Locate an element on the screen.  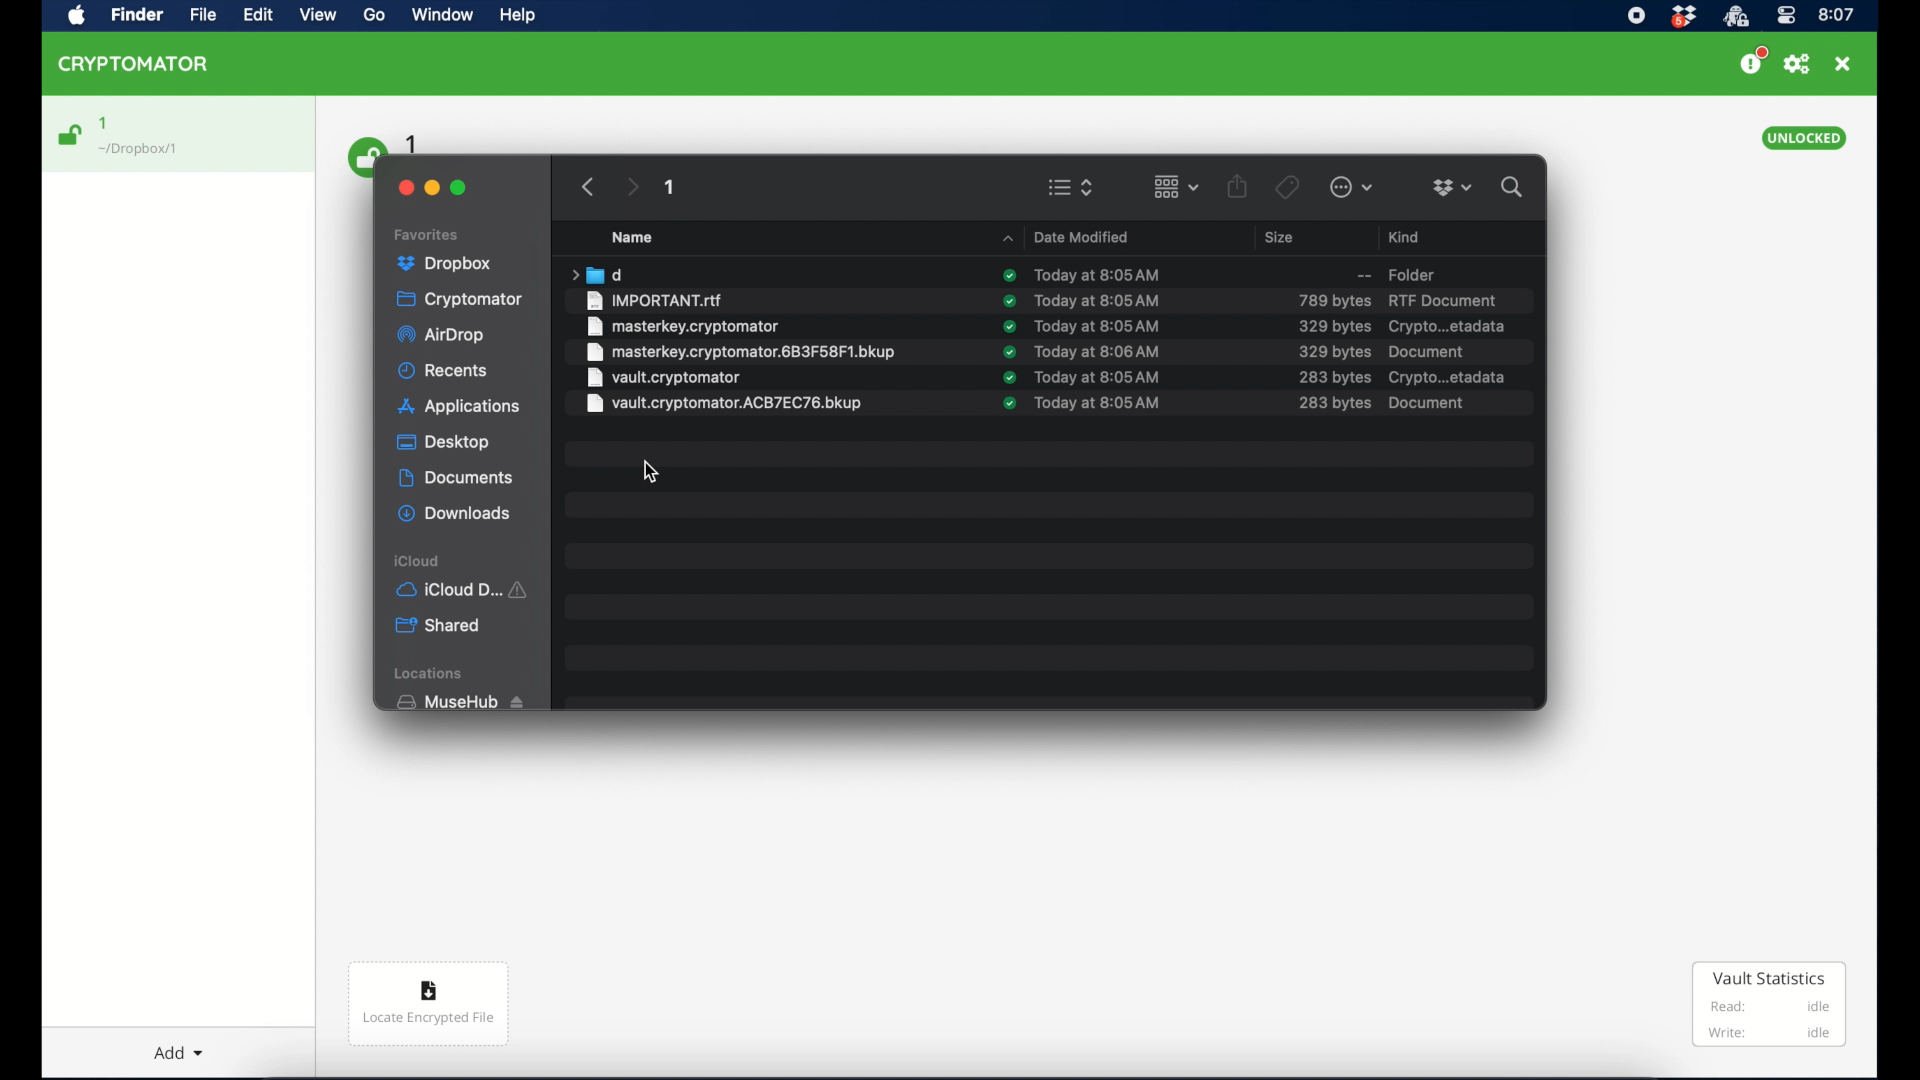
preferences is located at coordinates (1797, 64).